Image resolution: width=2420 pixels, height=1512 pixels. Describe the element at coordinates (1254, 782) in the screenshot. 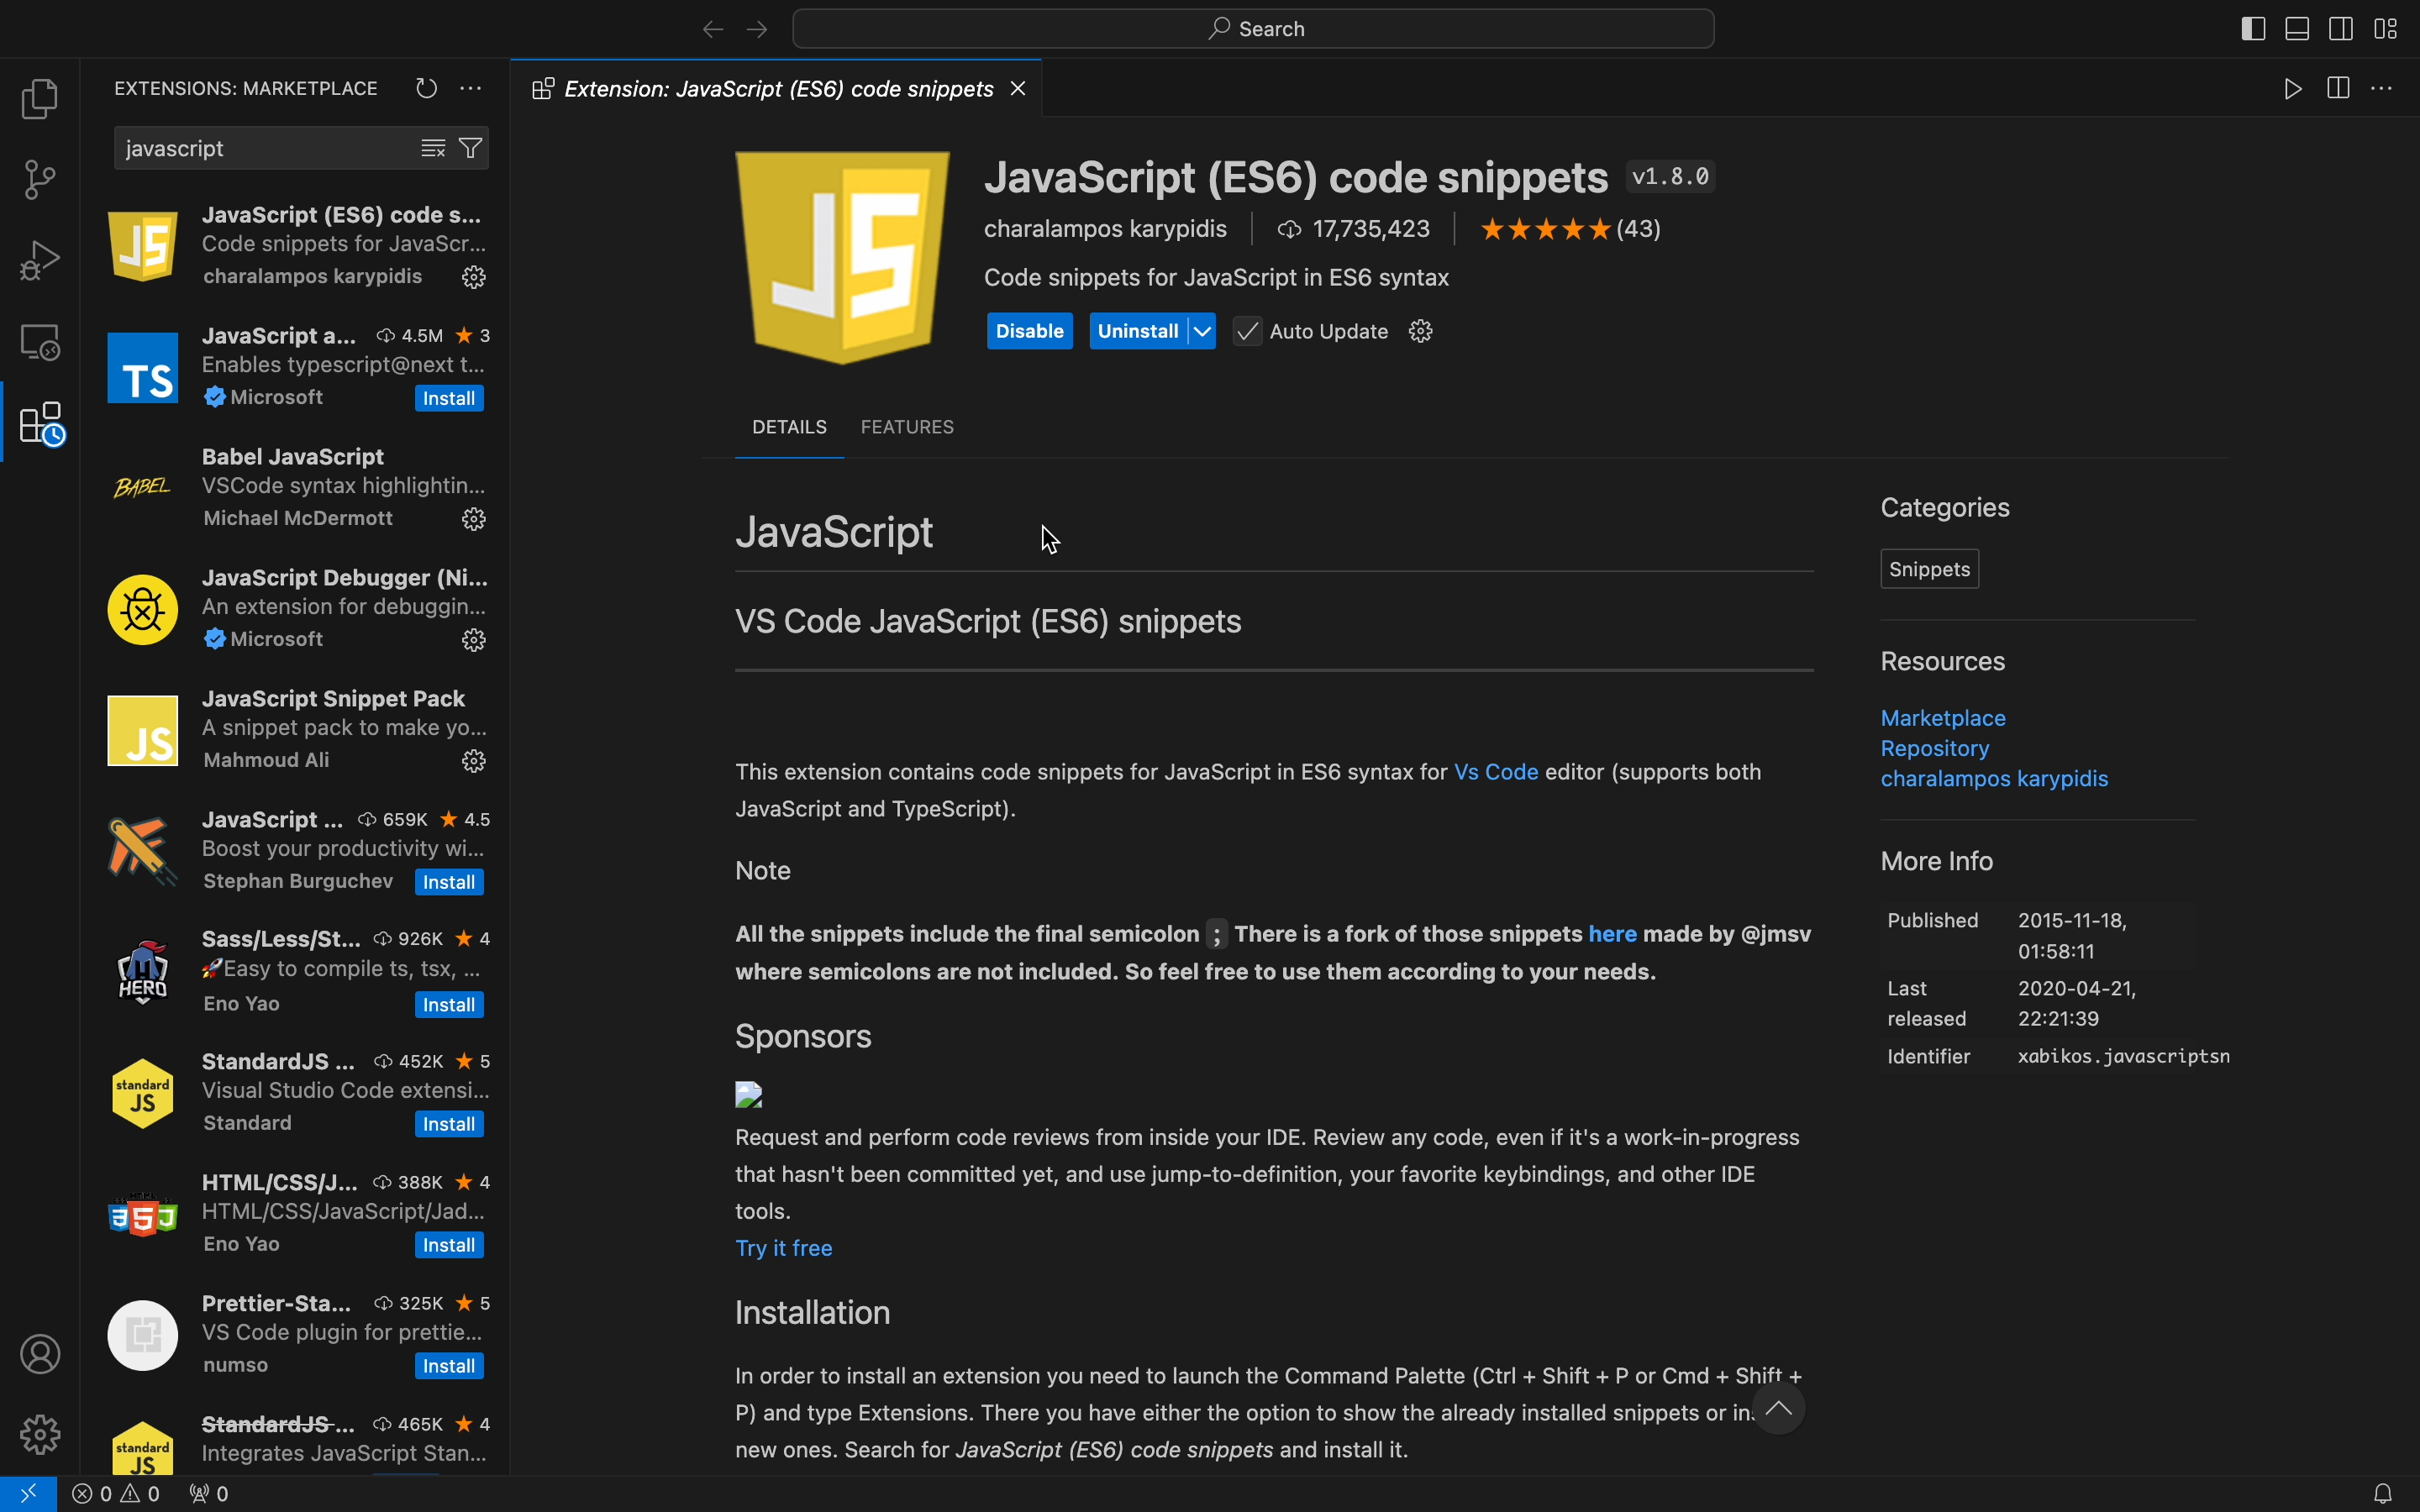

I see `This extension contains code snippets for JavaScript in ES6 syntax for Vs Code editor (supports both
JavaScript and TypeScript).` at that location.